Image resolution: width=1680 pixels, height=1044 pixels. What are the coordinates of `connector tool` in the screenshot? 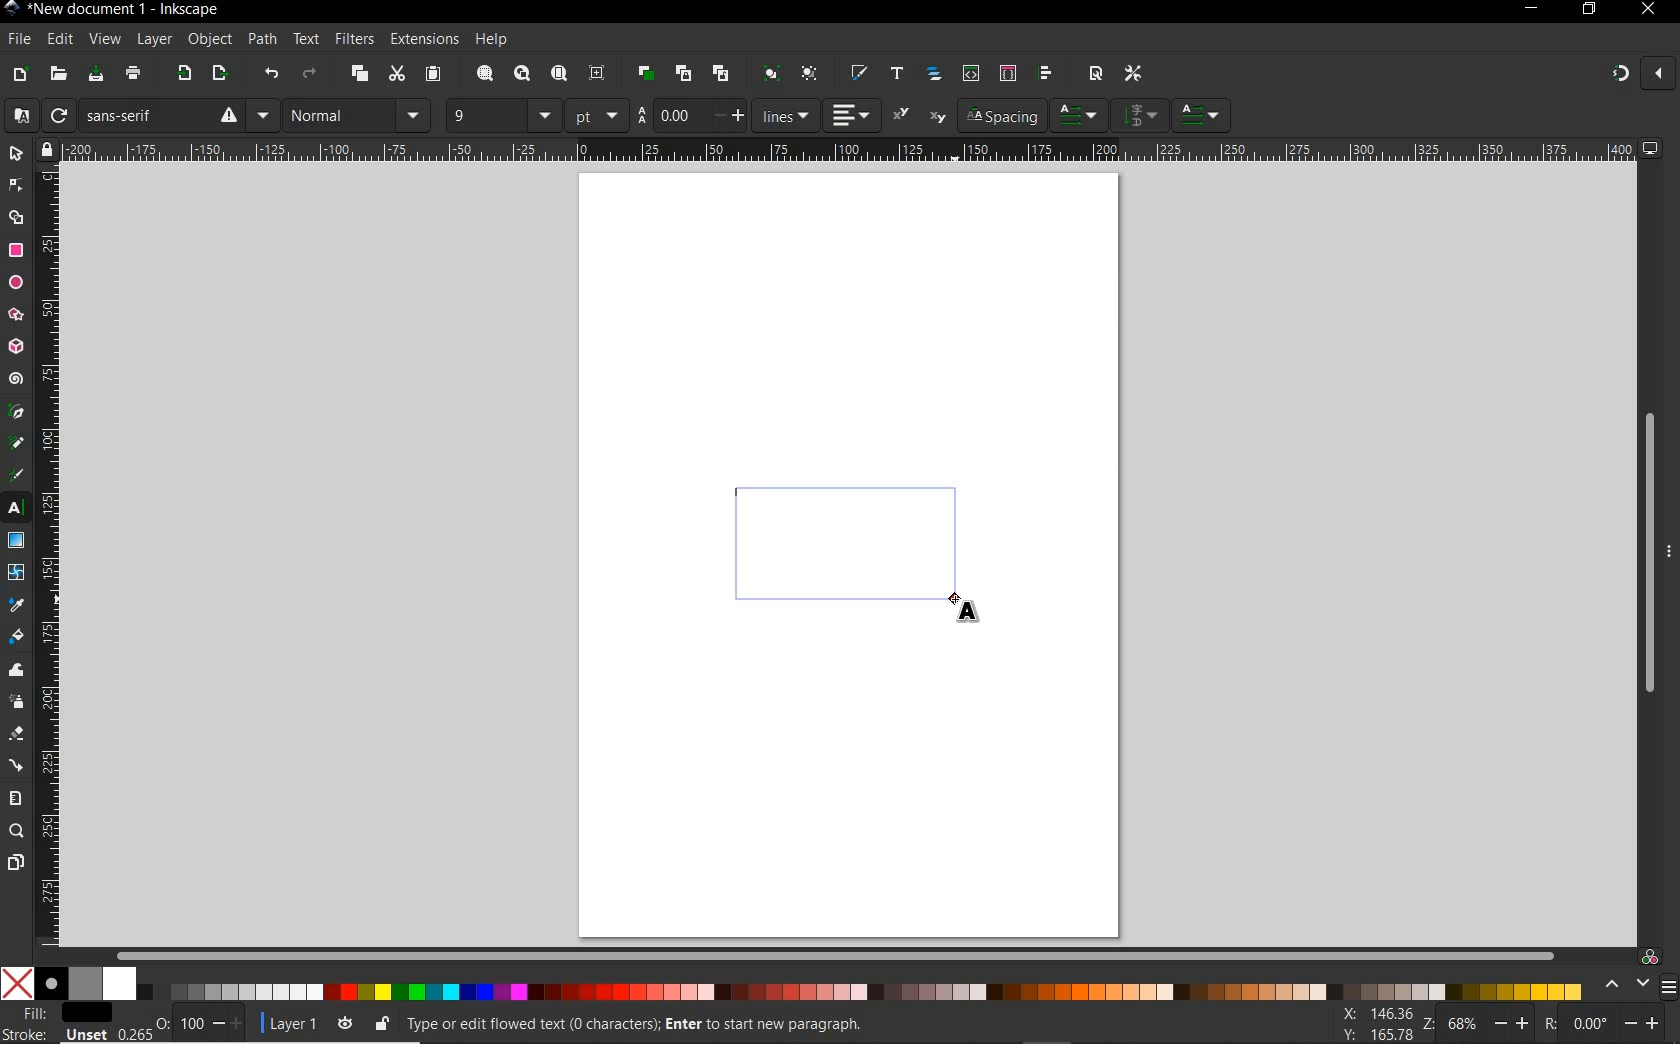 It's located at (18, 767).